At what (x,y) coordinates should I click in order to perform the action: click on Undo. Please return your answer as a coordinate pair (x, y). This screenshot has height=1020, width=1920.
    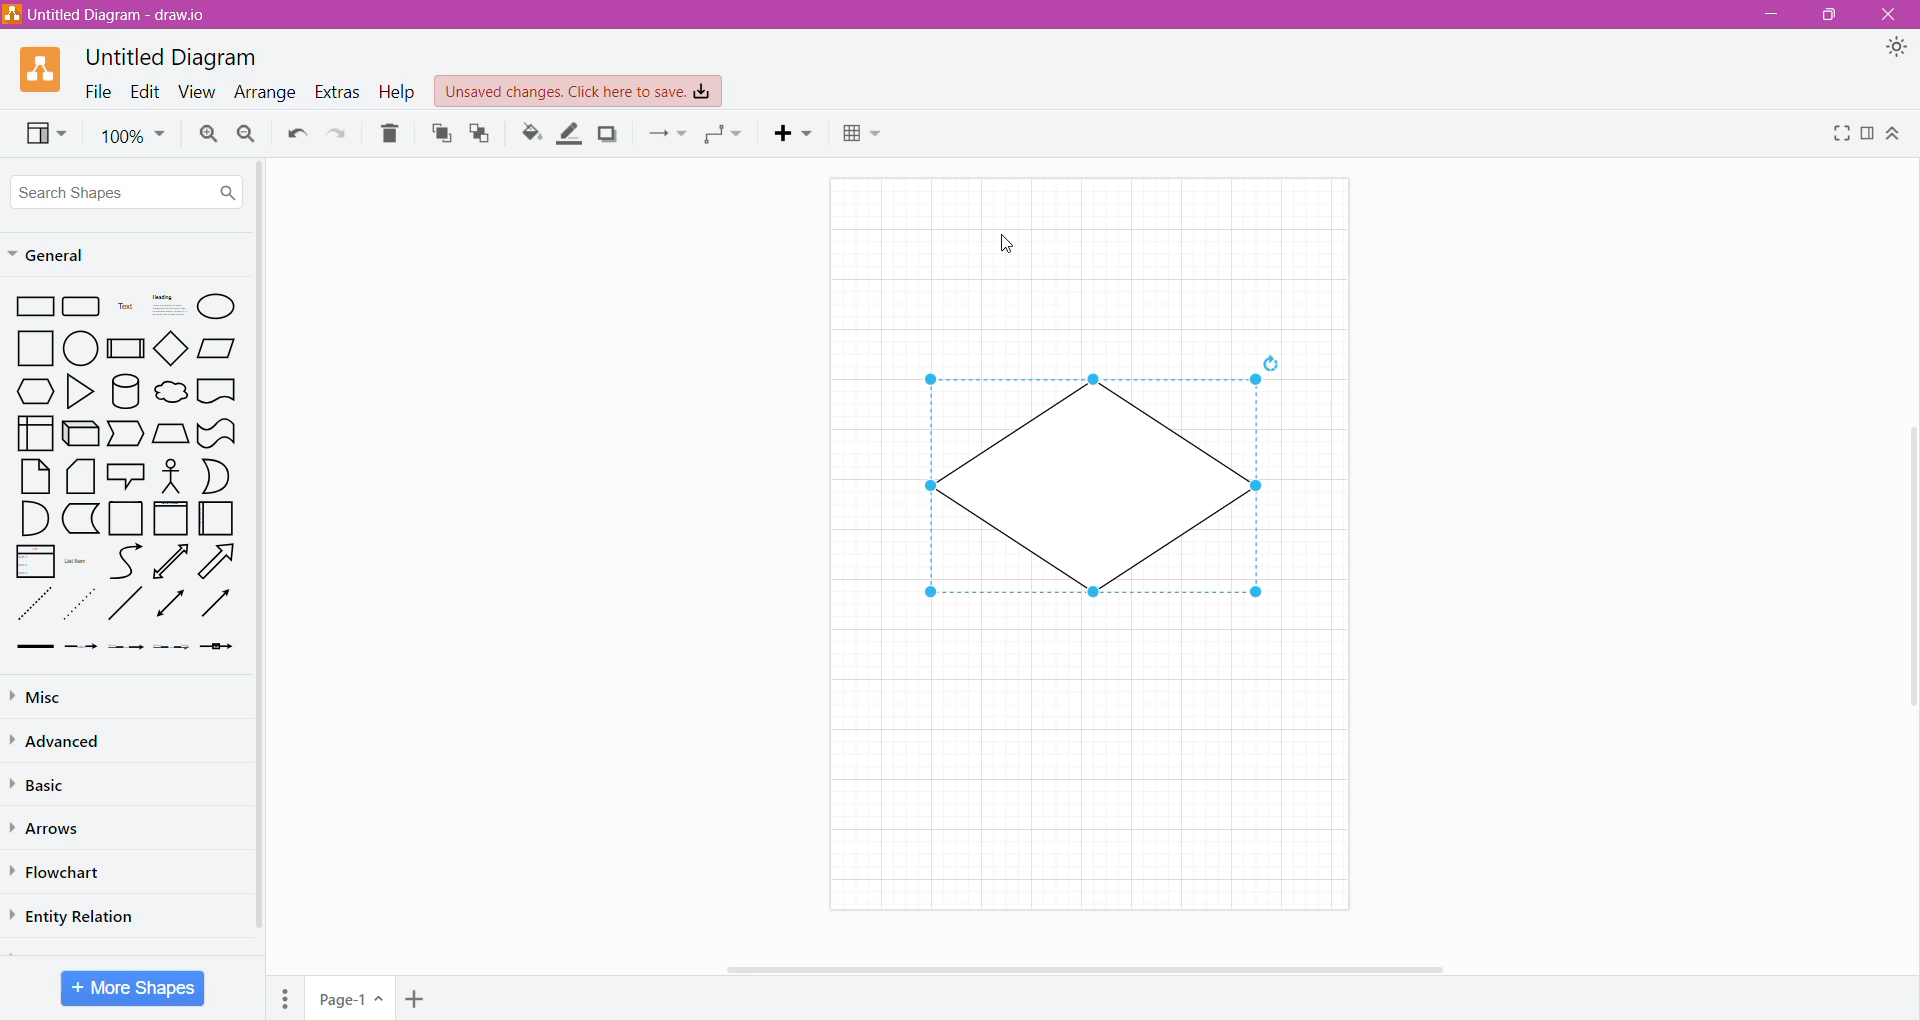
    Looking at the image, I should click on (295, 134).